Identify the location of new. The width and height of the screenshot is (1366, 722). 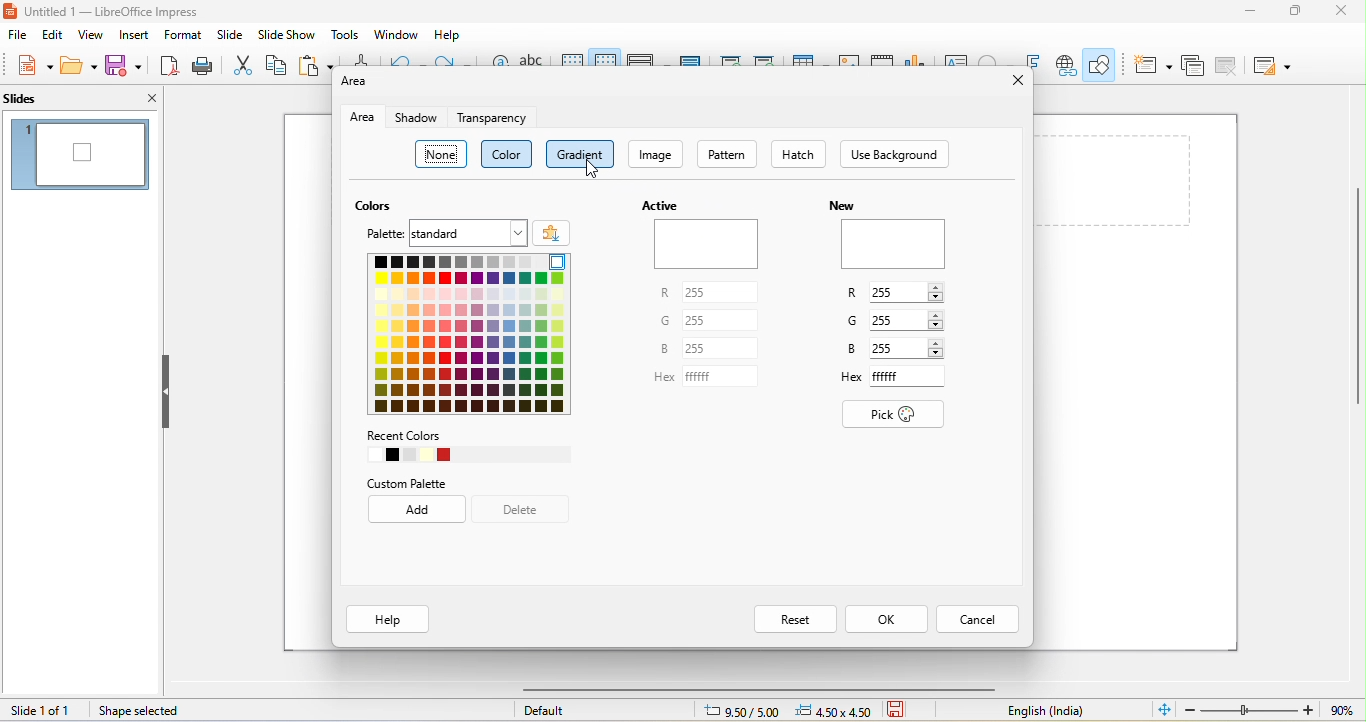
(36, 67).